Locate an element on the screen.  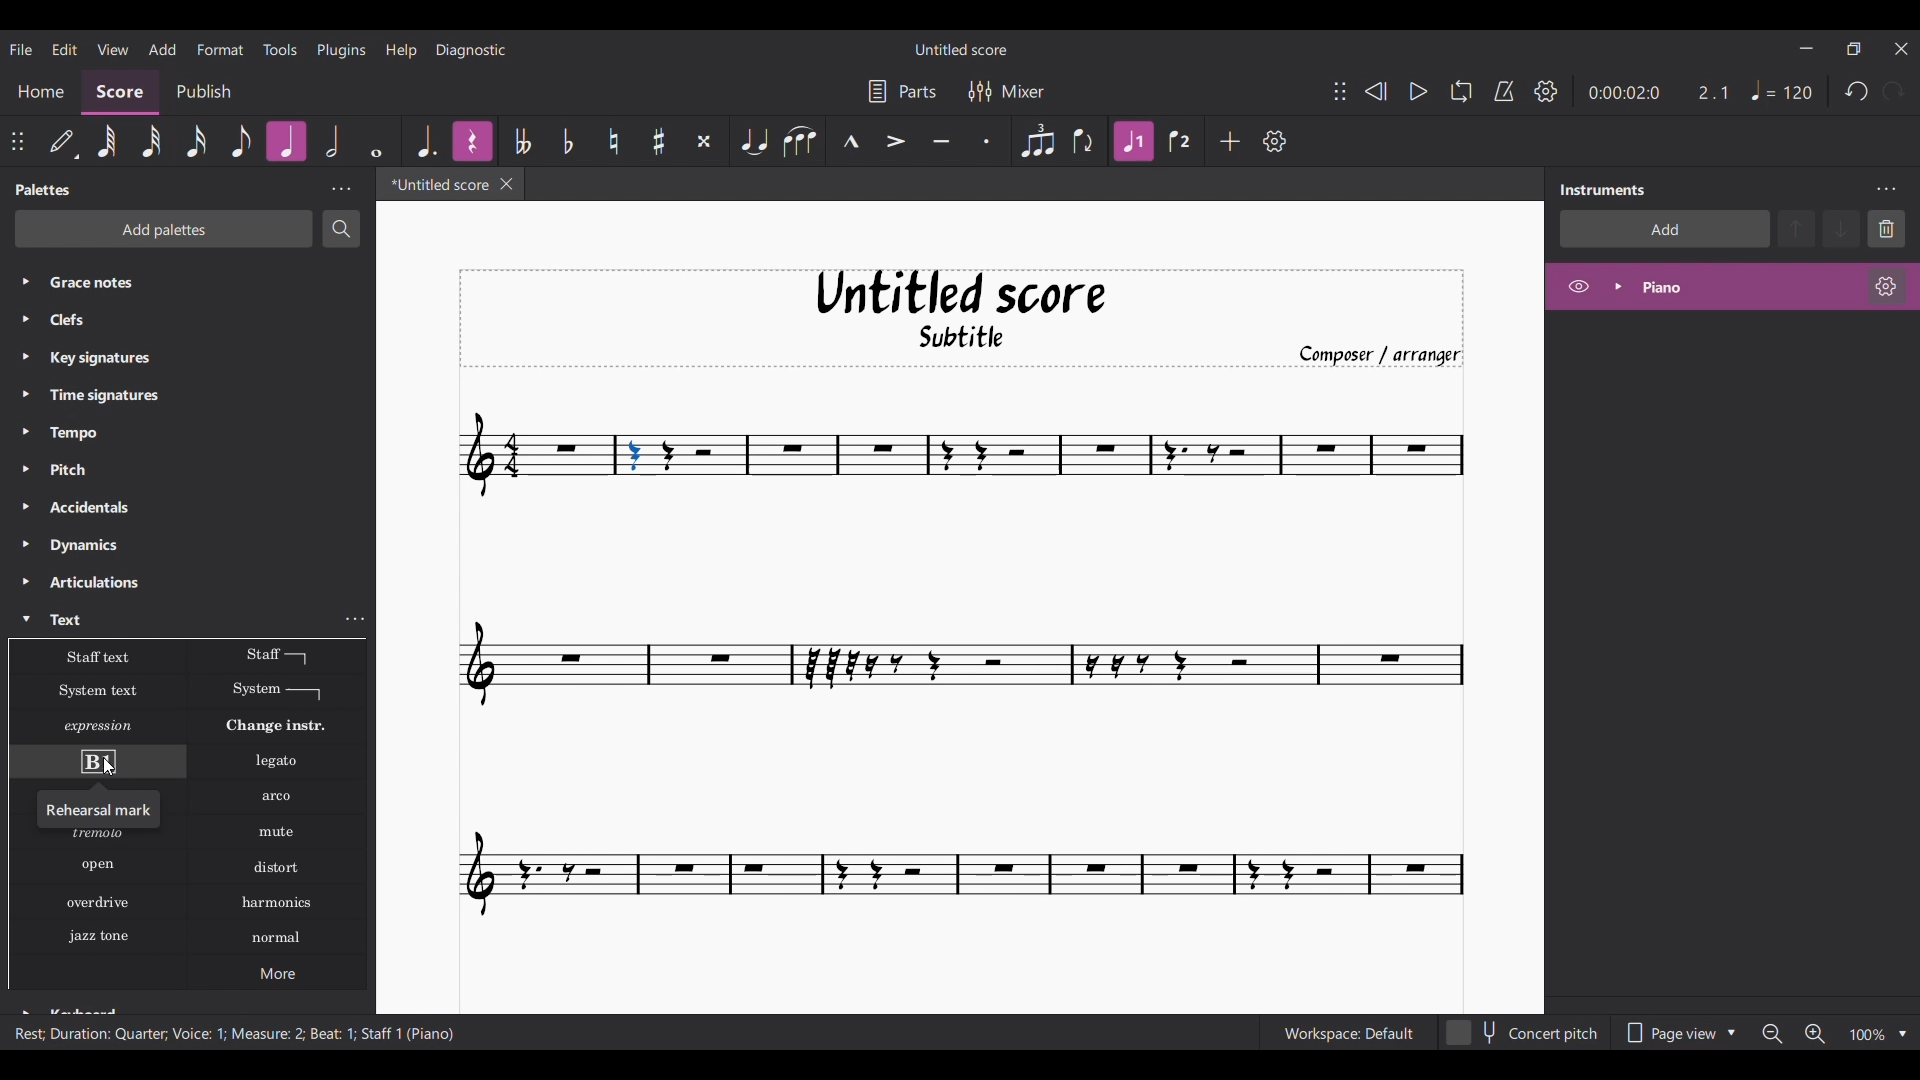
Mixer settings is located at coordinates (1007, 92).